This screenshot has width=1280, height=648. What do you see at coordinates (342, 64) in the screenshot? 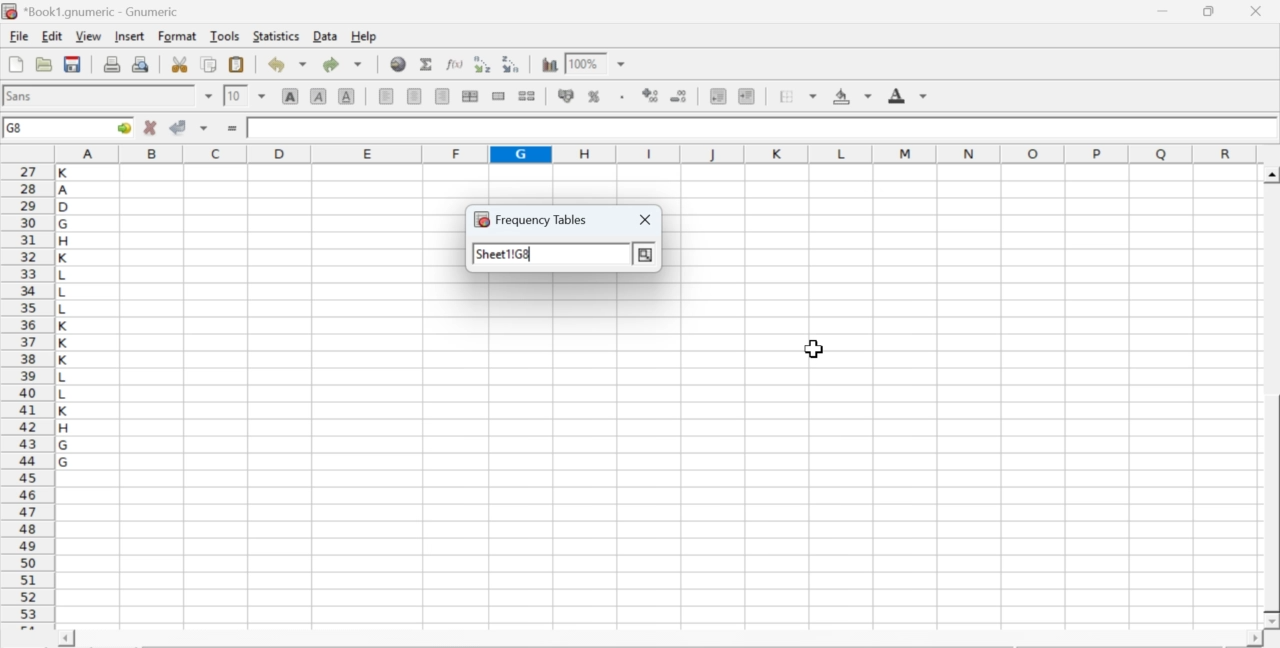
I see `redo` at bounding box center [342, 64].